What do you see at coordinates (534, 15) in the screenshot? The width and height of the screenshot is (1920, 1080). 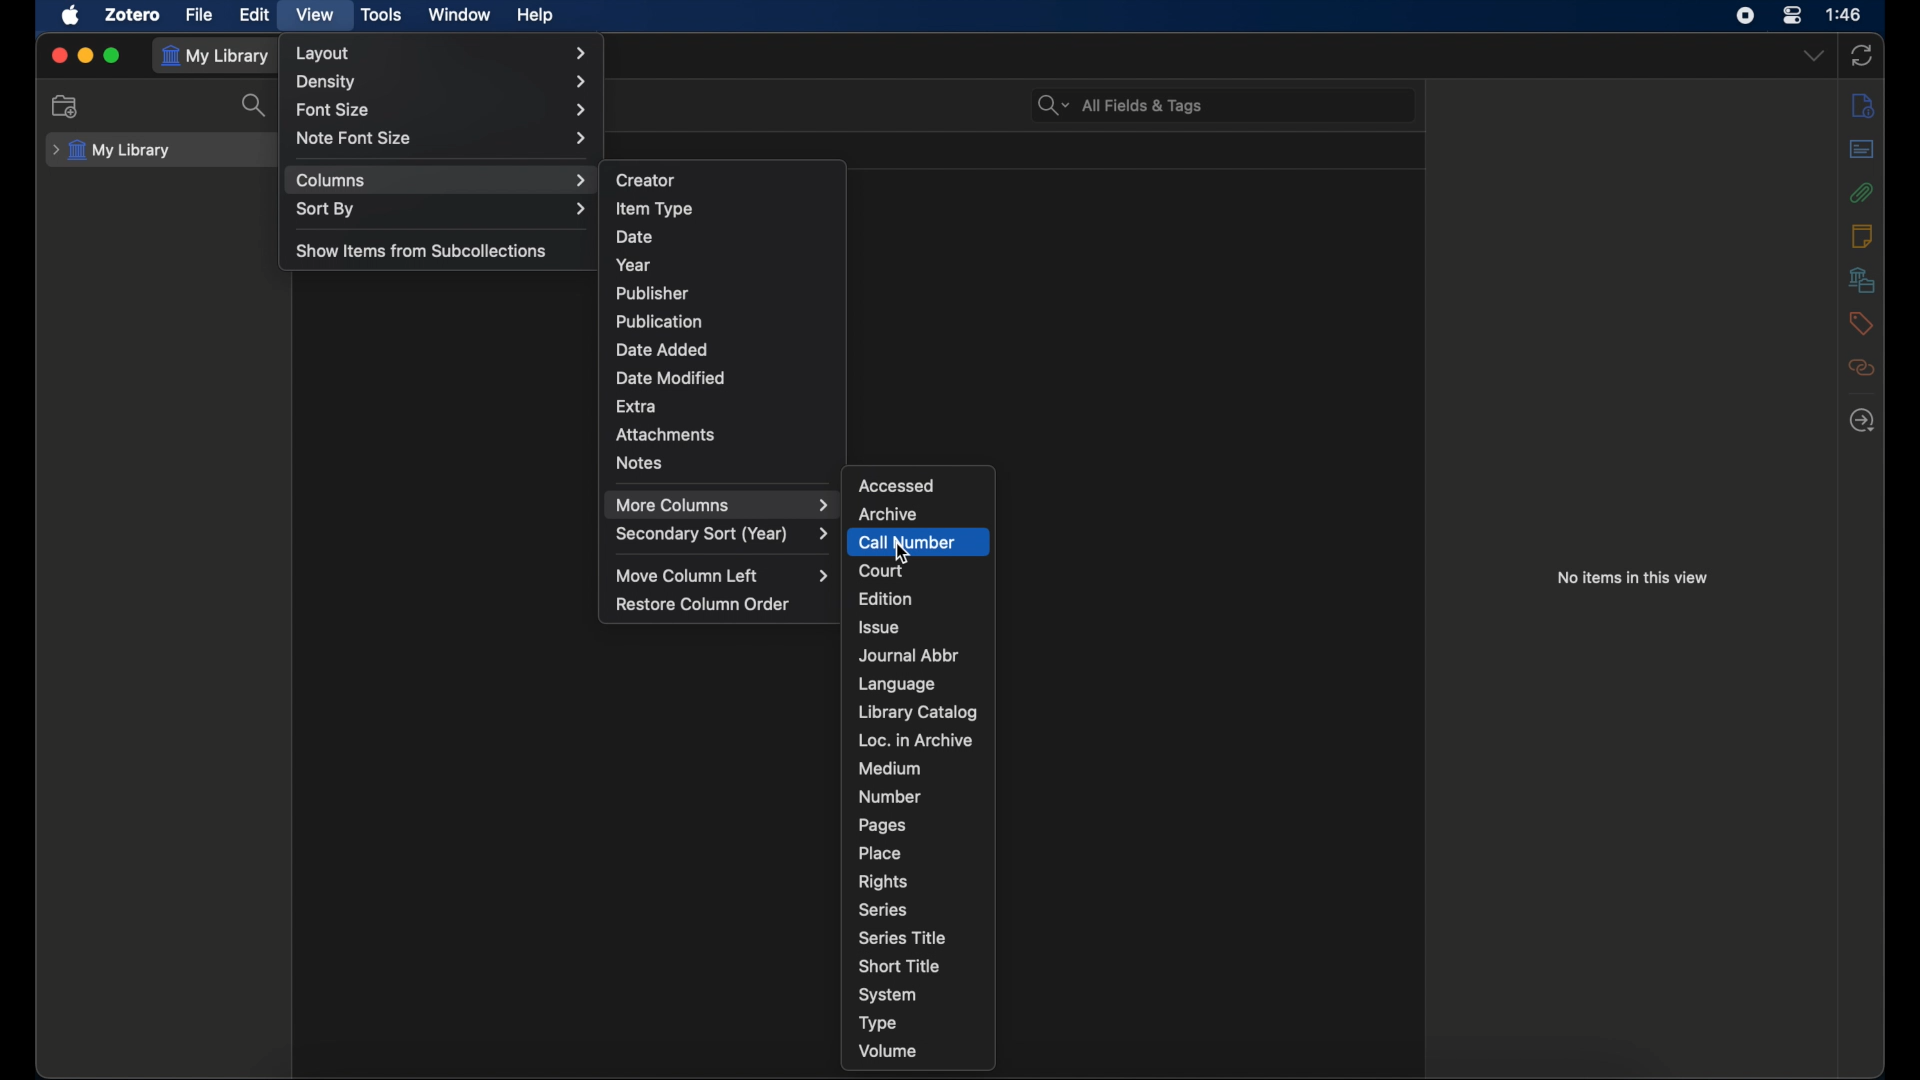 I see `help` at bounding box center [534, 15].